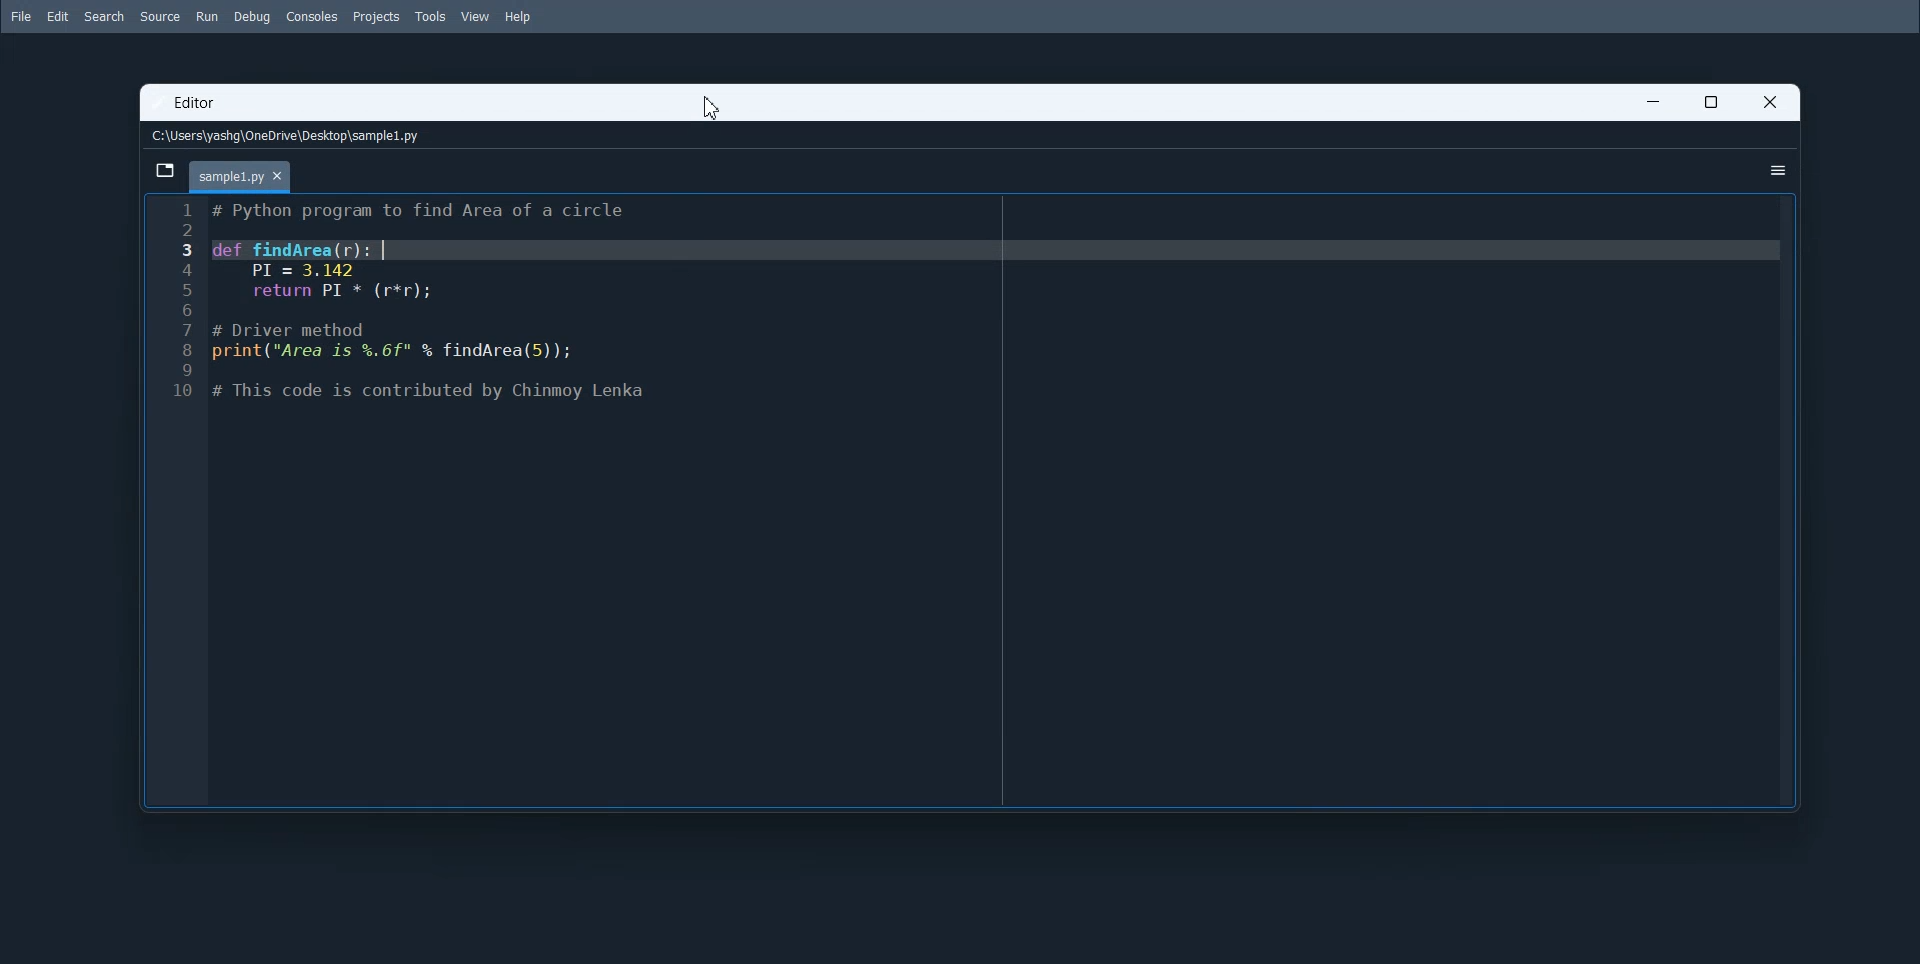  I want to click on Consoles, so click(313, 17).